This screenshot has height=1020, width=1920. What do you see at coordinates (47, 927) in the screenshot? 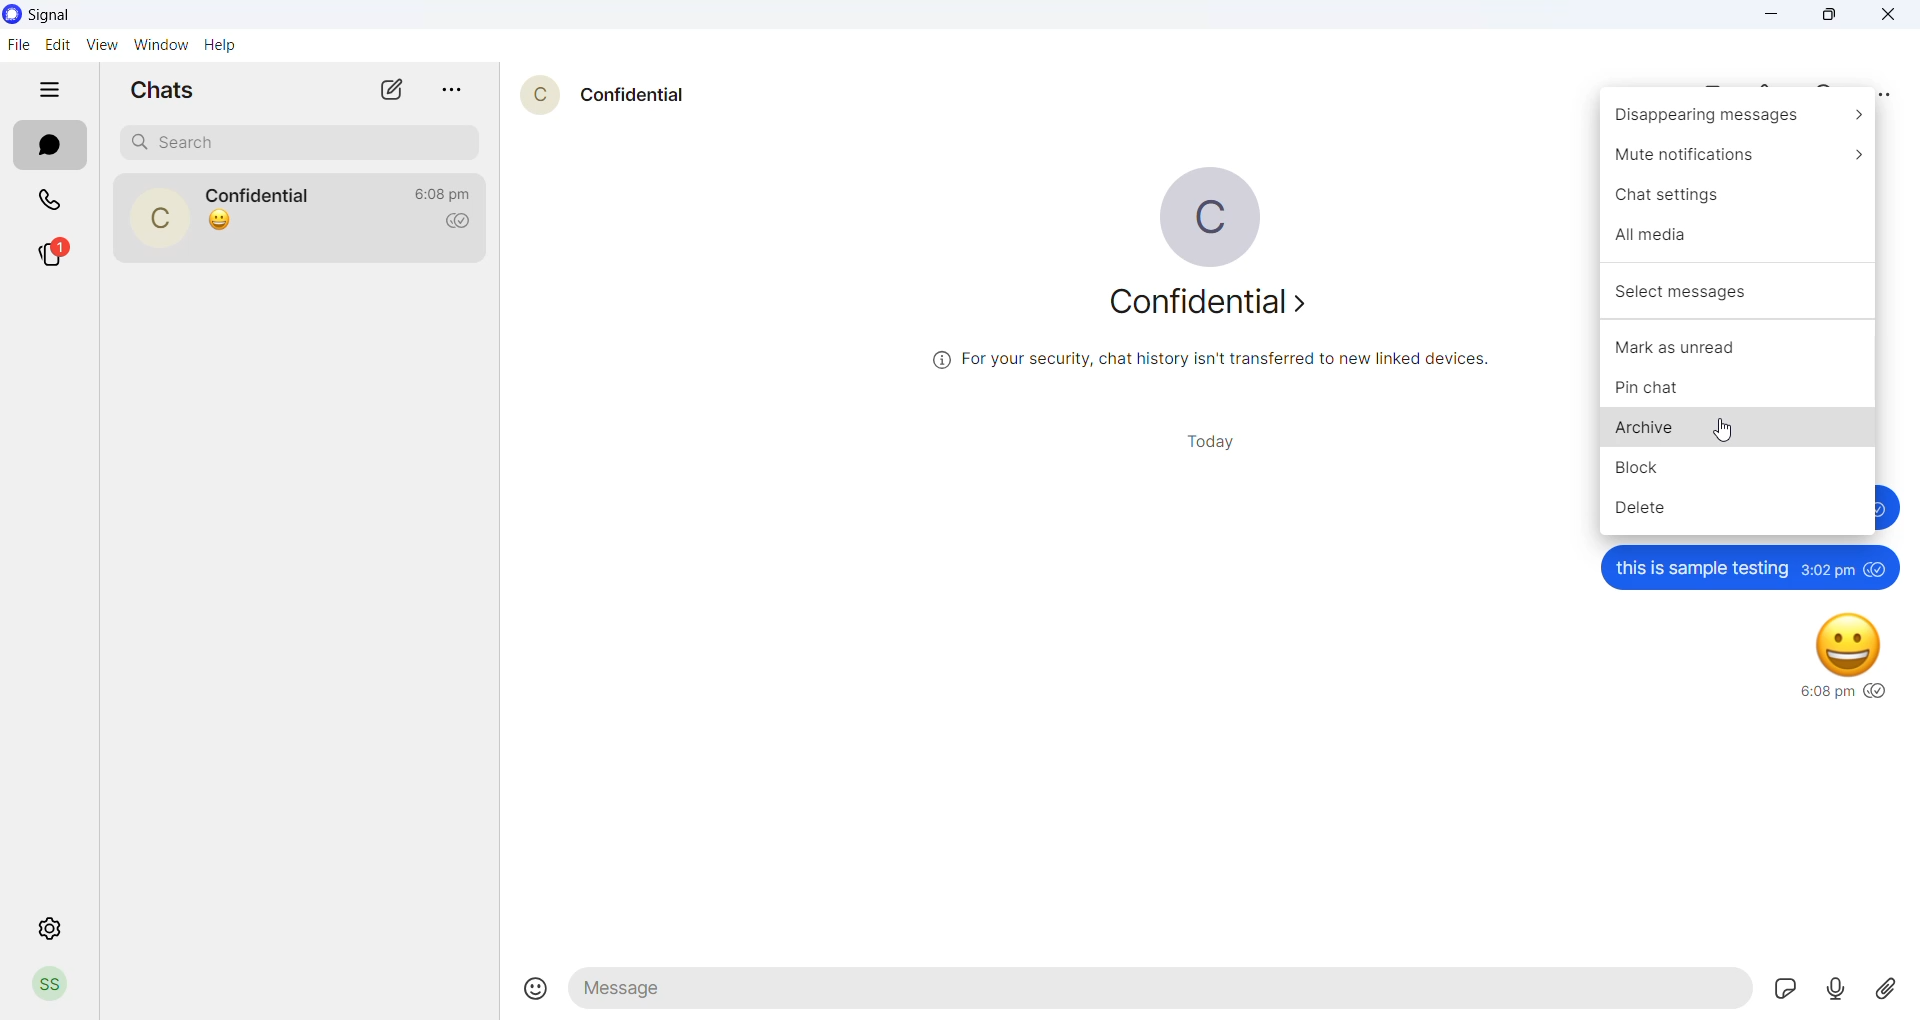
I see `settings` at bounding box center [47, 927].